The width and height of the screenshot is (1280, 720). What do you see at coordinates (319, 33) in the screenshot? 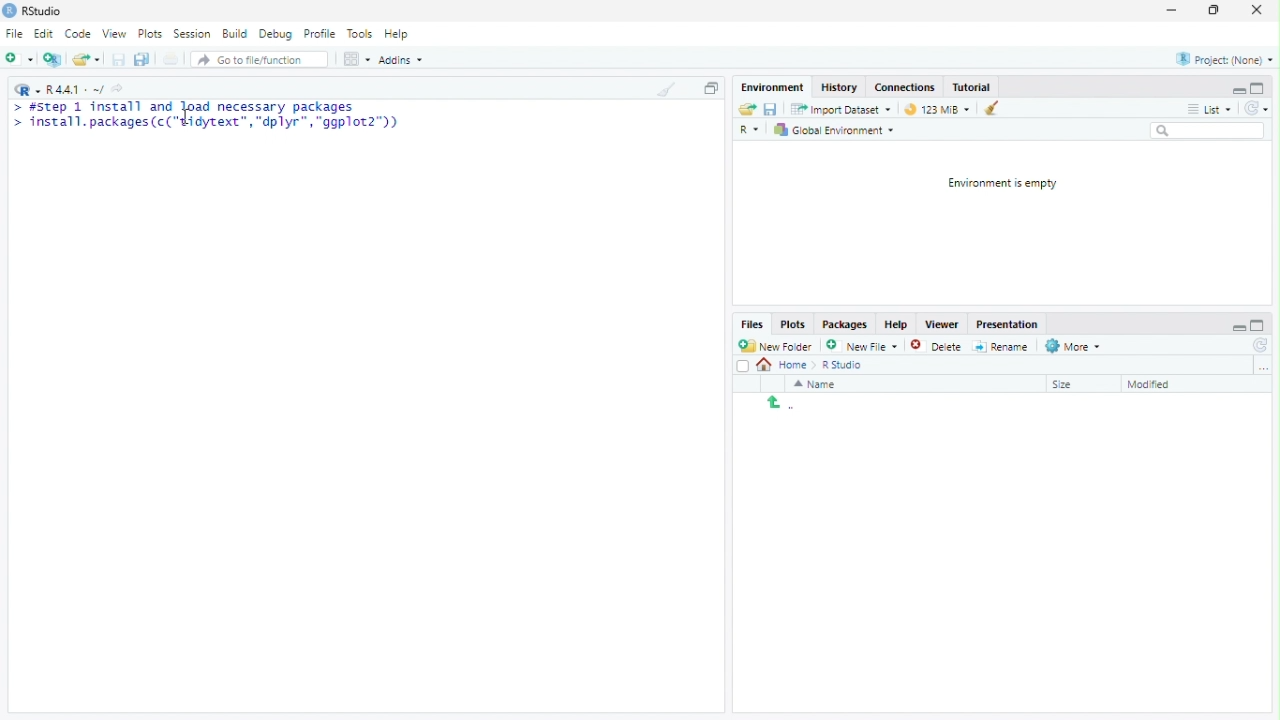
I see `Profile` at bounding box center [319, 33].